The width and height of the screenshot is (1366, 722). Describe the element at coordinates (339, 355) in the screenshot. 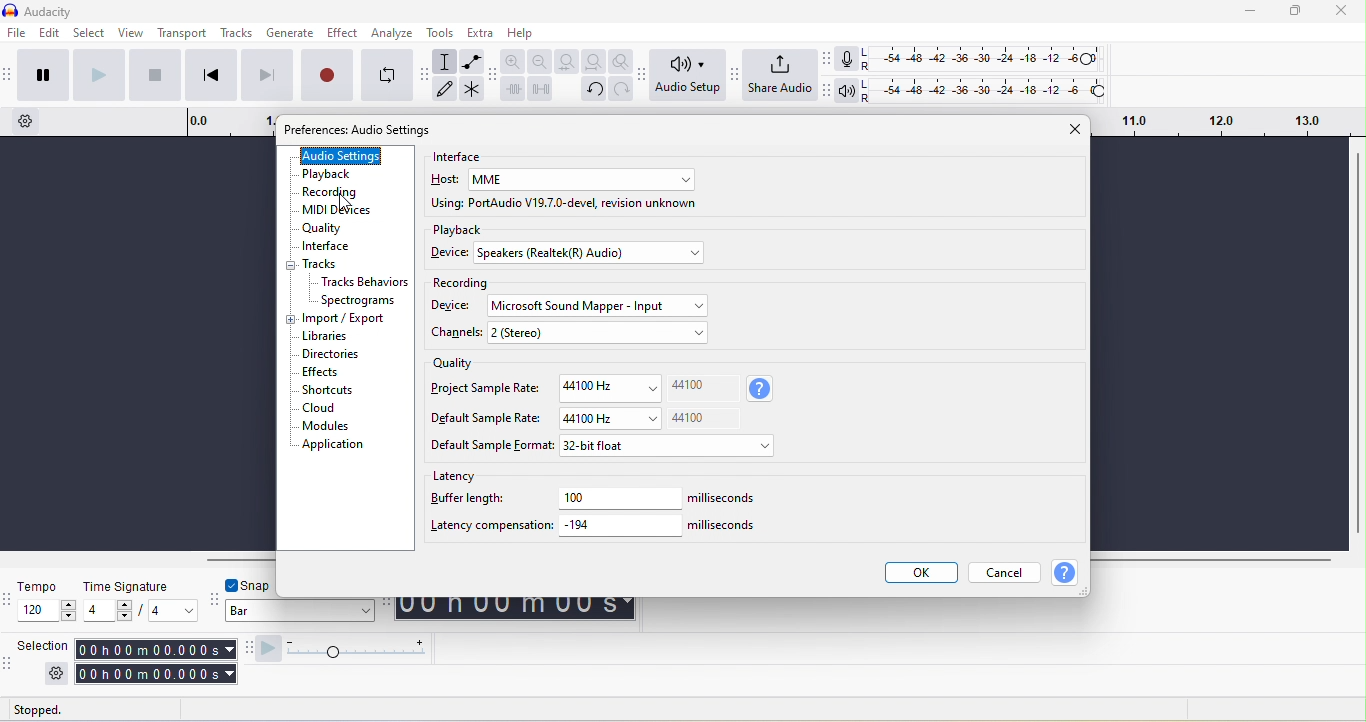

I see `directories` at that location.